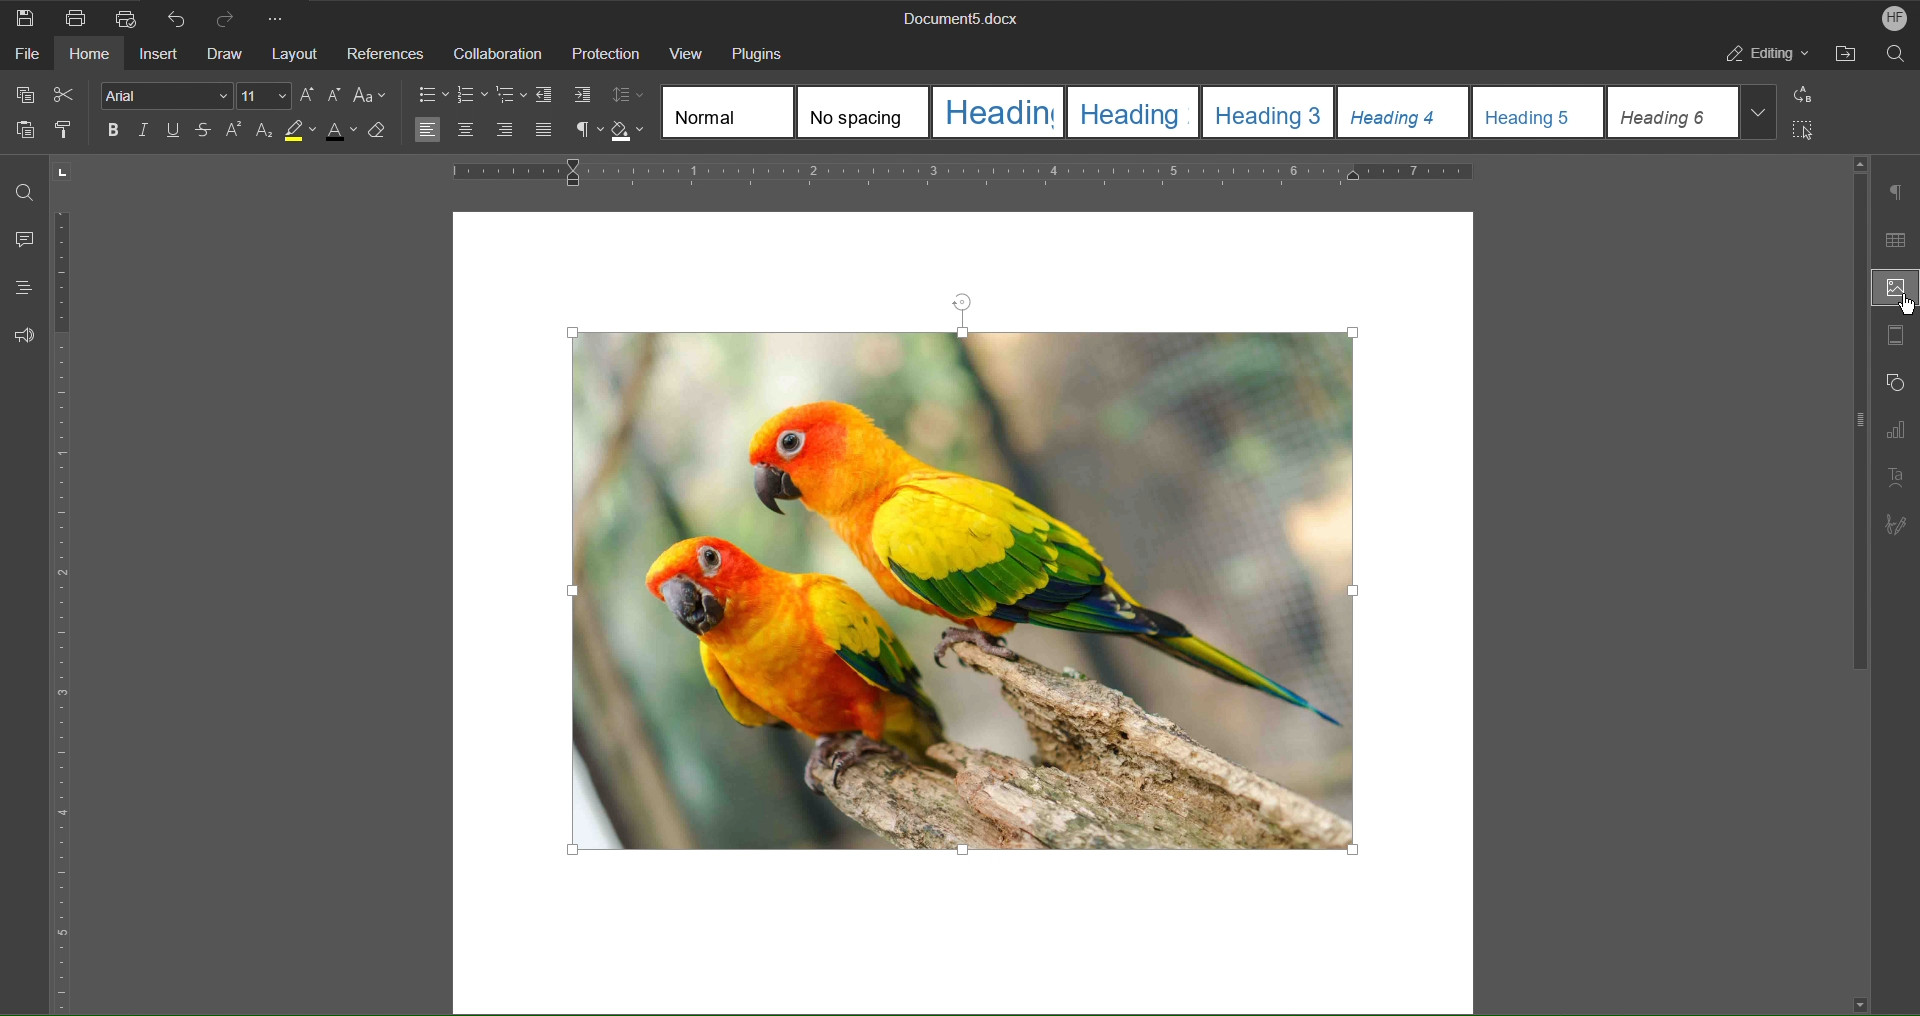 The width and height of the screenshot is (1920, 1016). I want to click on pointer, so click(1902, 306).